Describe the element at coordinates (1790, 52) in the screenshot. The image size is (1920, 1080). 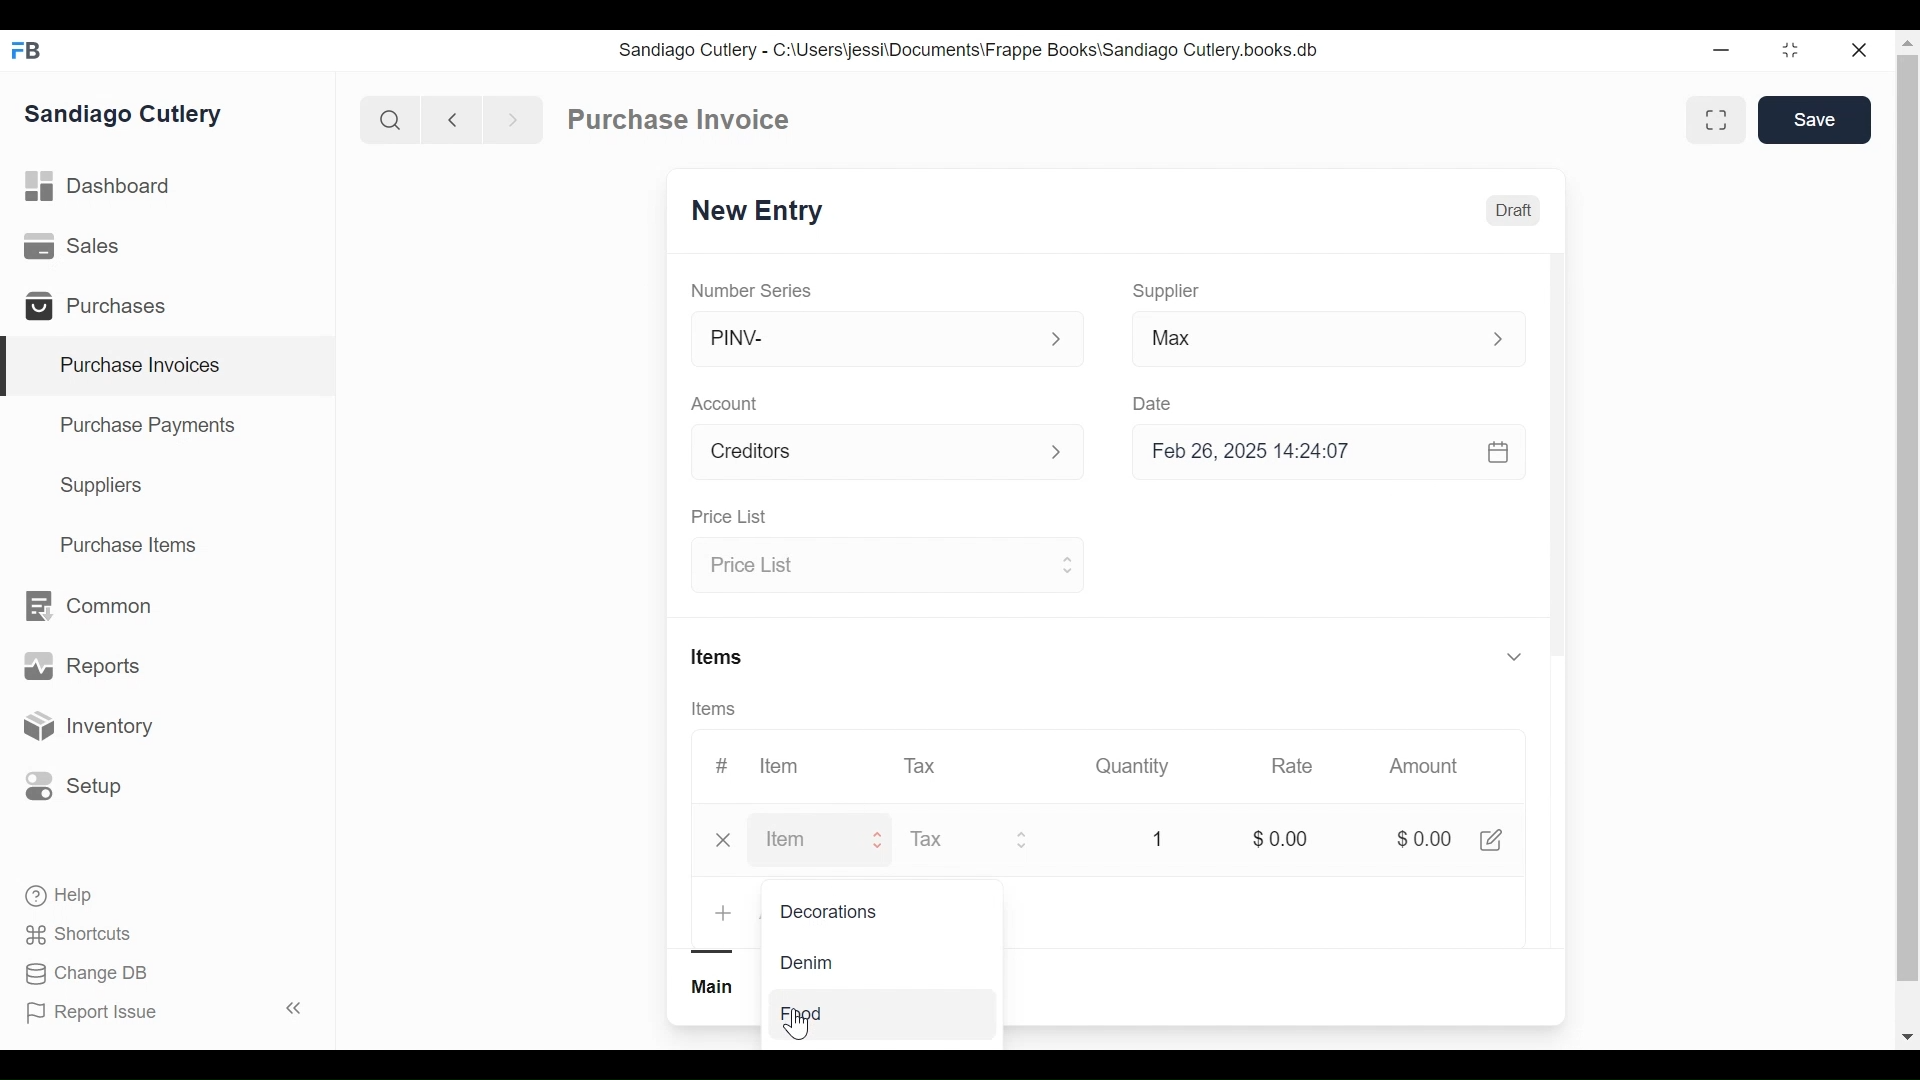
I see `restore` at that location.